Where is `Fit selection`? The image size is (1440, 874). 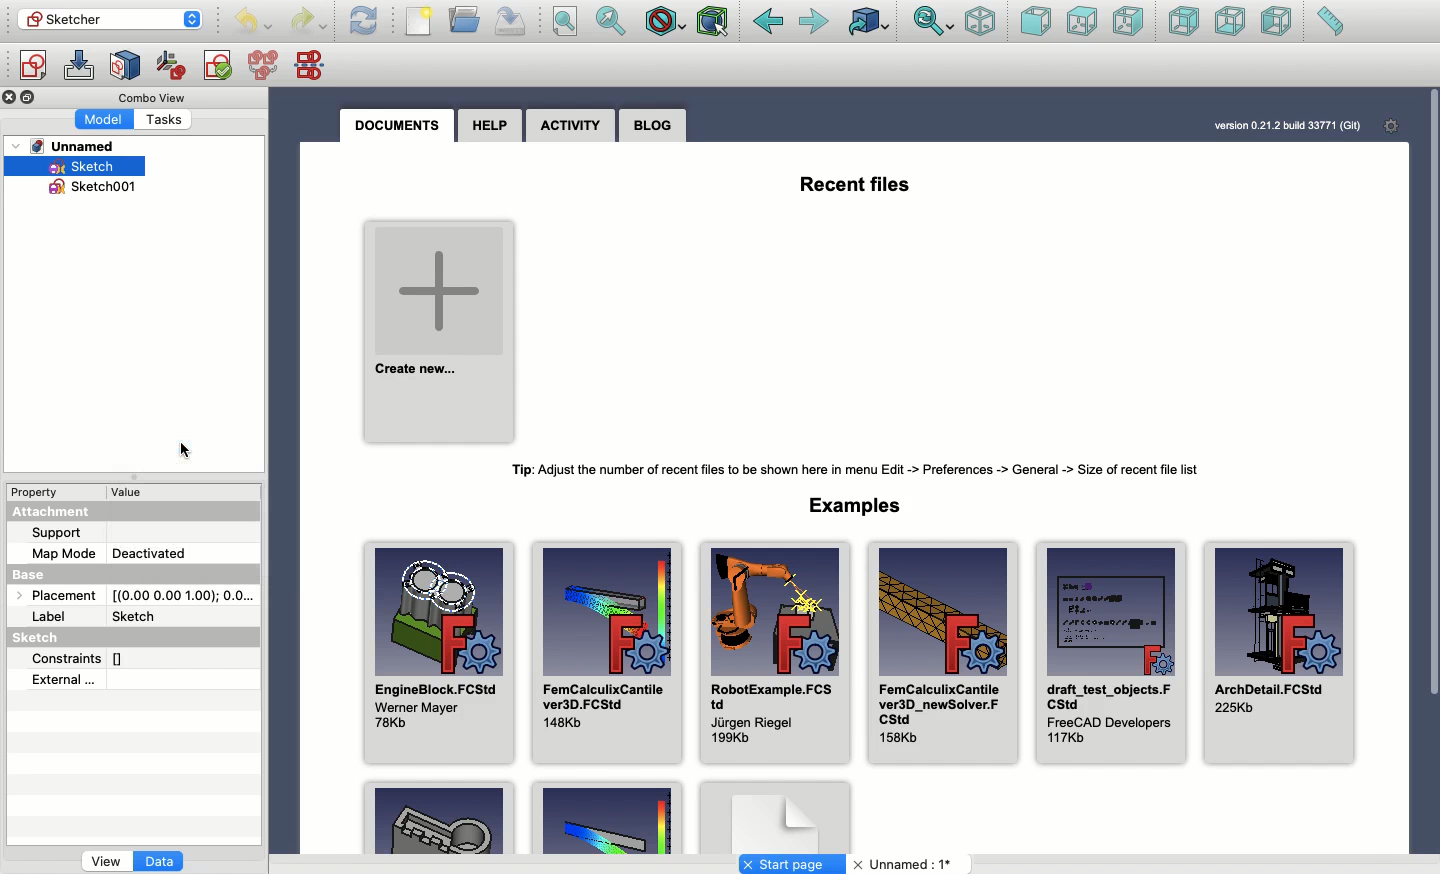
Fit selection is located at coordinates (612, 21).